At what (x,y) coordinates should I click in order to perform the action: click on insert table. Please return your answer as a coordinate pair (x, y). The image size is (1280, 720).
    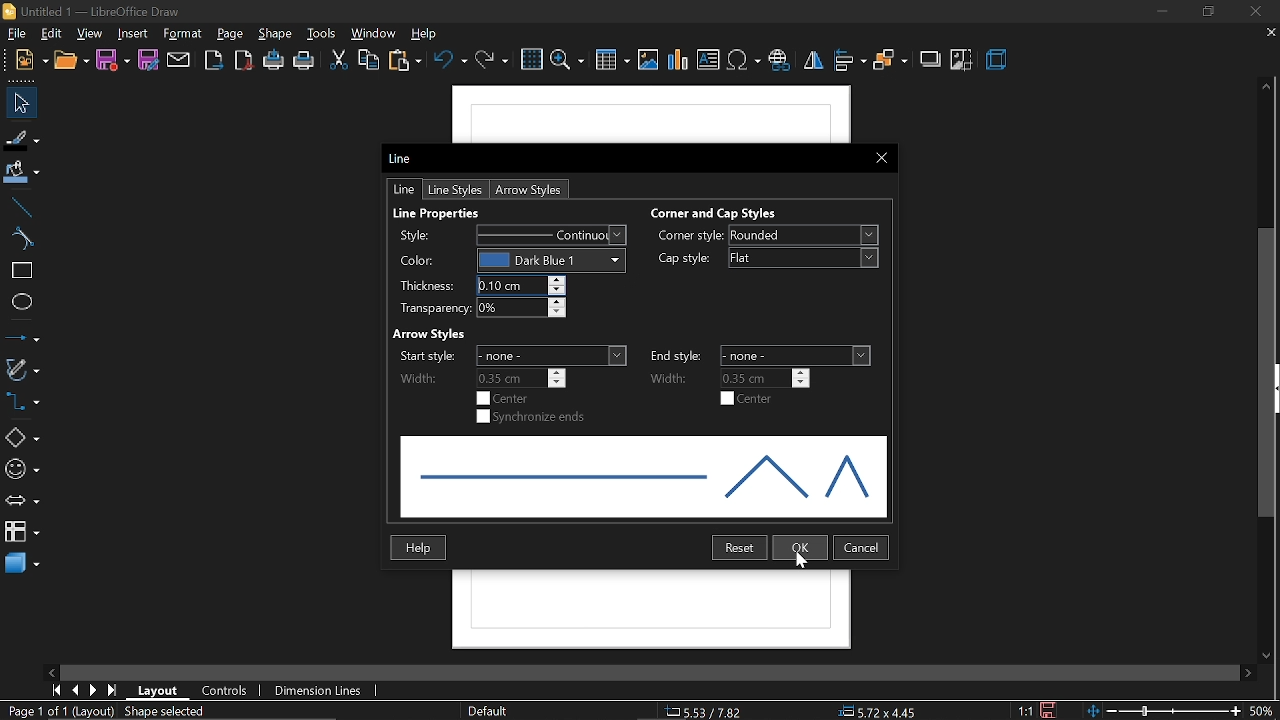
    Looking at the image, I should click on (611, 62).